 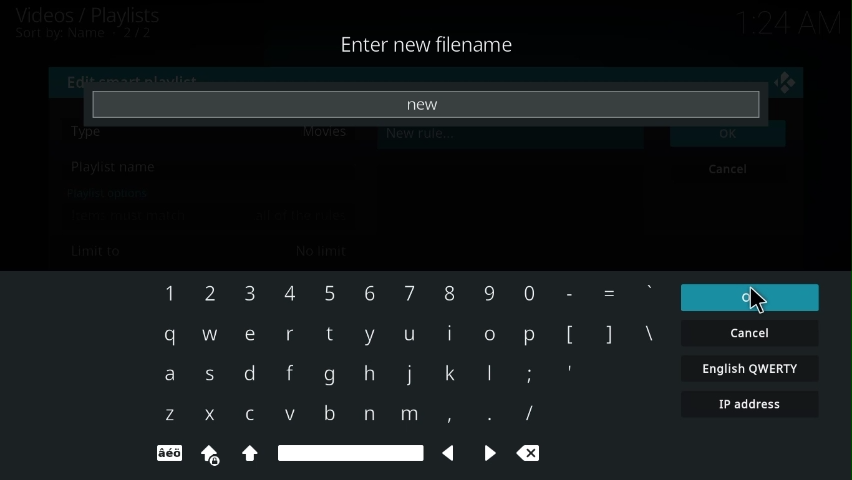 What do you see at coordinates (250, 453) in the screenshot?
I see `shift` at bounding box center [250, 453].